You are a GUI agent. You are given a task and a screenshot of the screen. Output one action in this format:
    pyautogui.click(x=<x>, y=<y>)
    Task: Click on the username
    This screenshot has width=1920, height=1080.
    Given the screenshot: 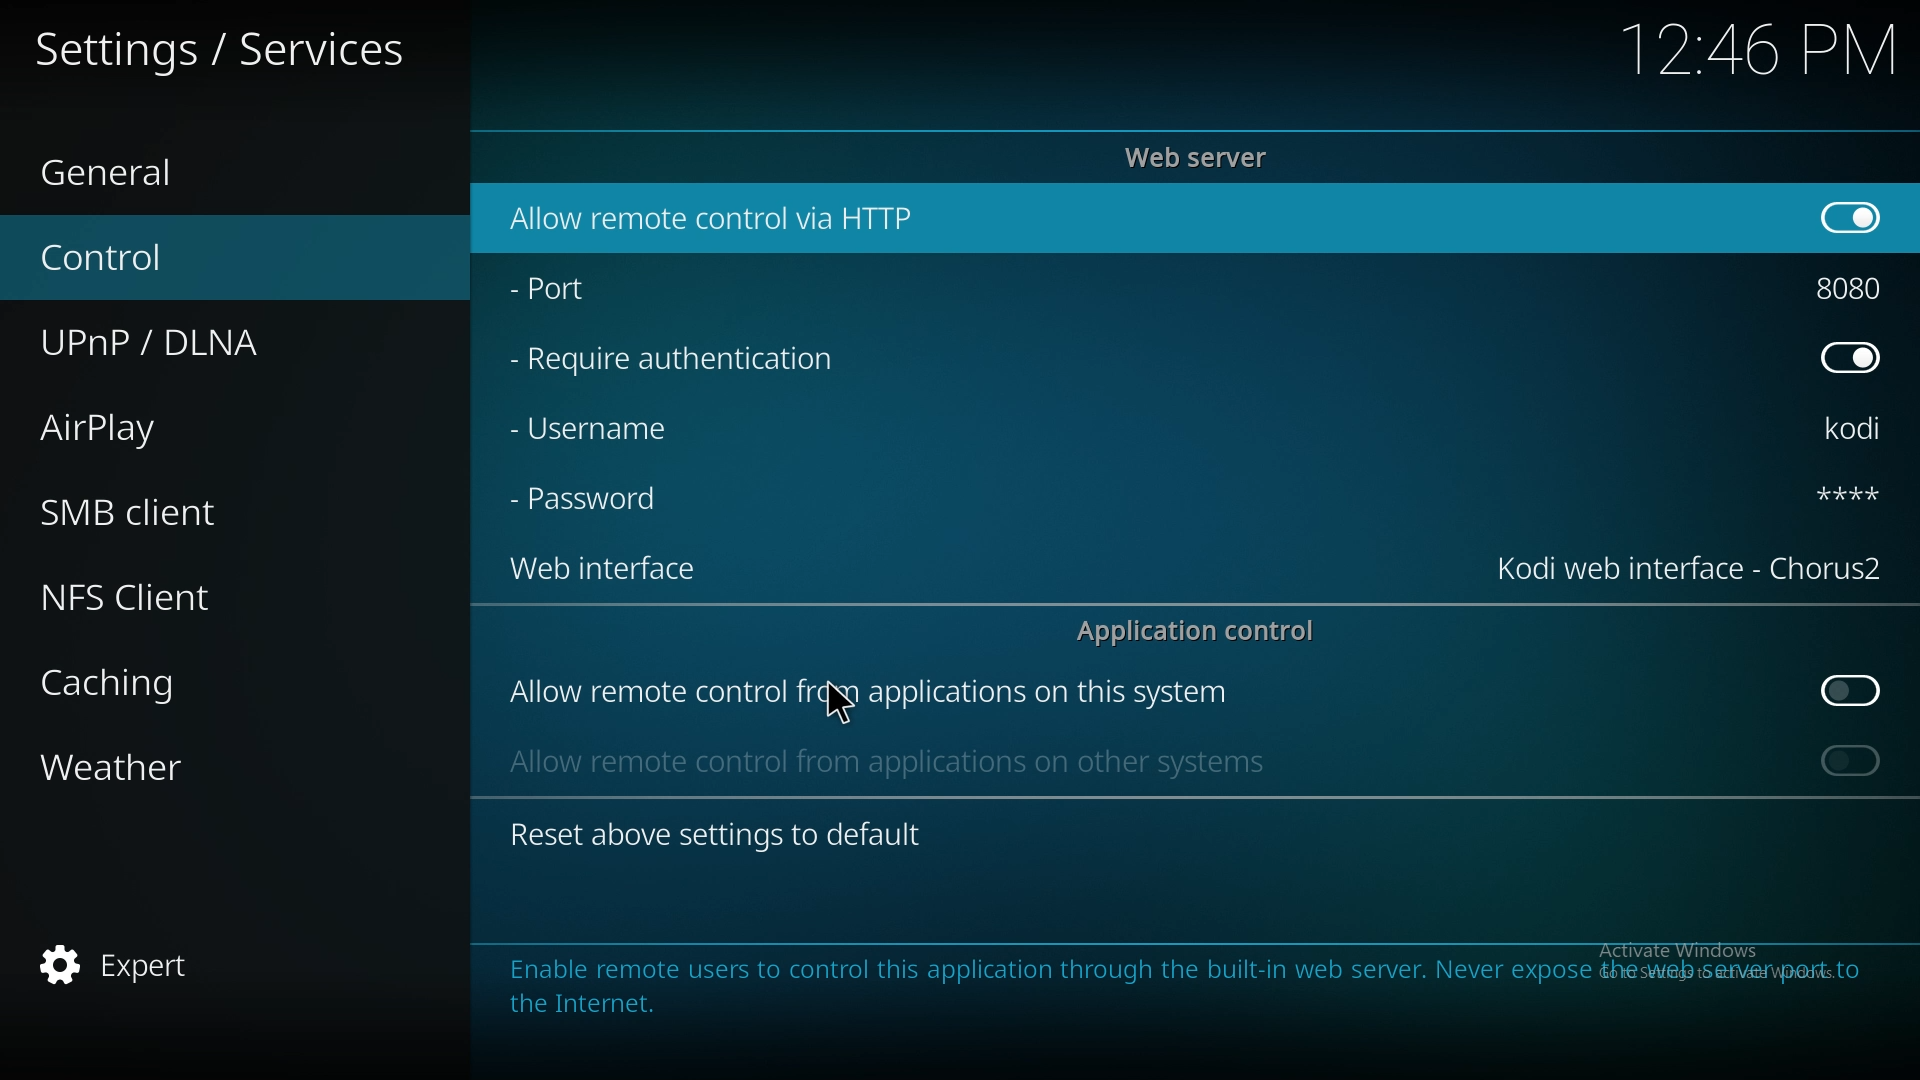 What is the action you would take?
    pyautogui.click(x=1855, y=431)
    